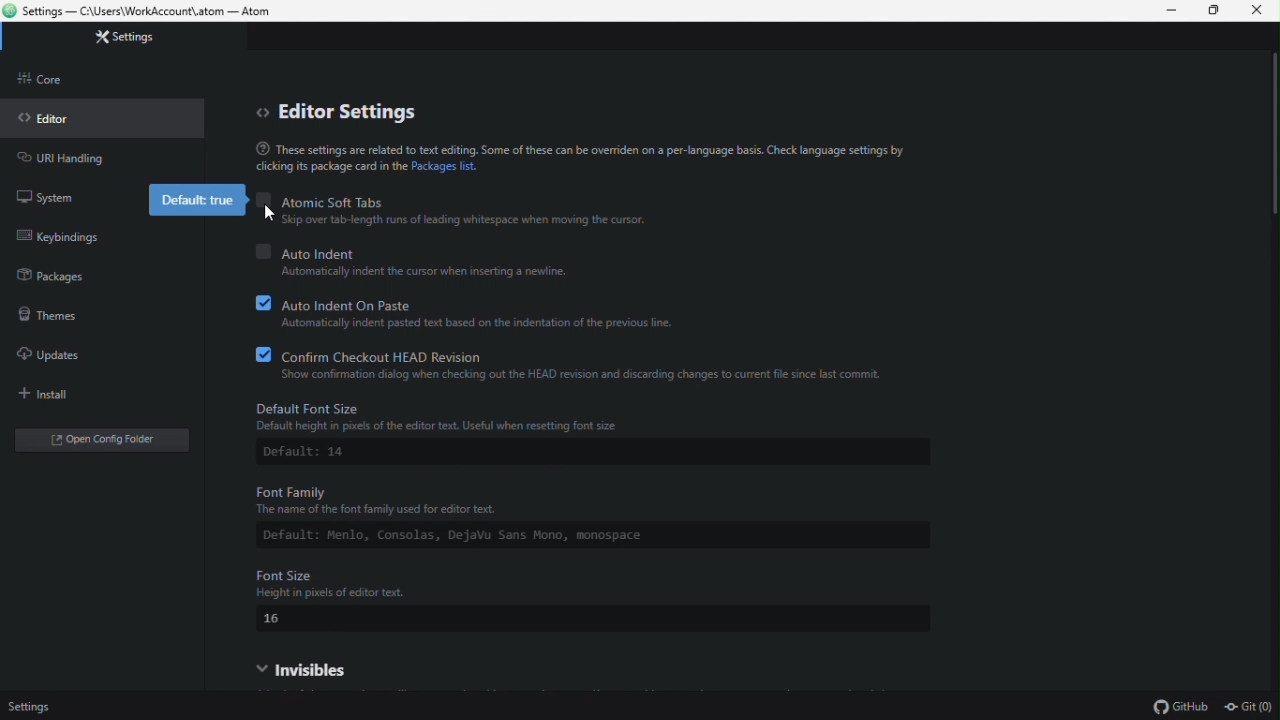 The image size is (1280, 720). I want to click on Auto indent , so click(416, 248).